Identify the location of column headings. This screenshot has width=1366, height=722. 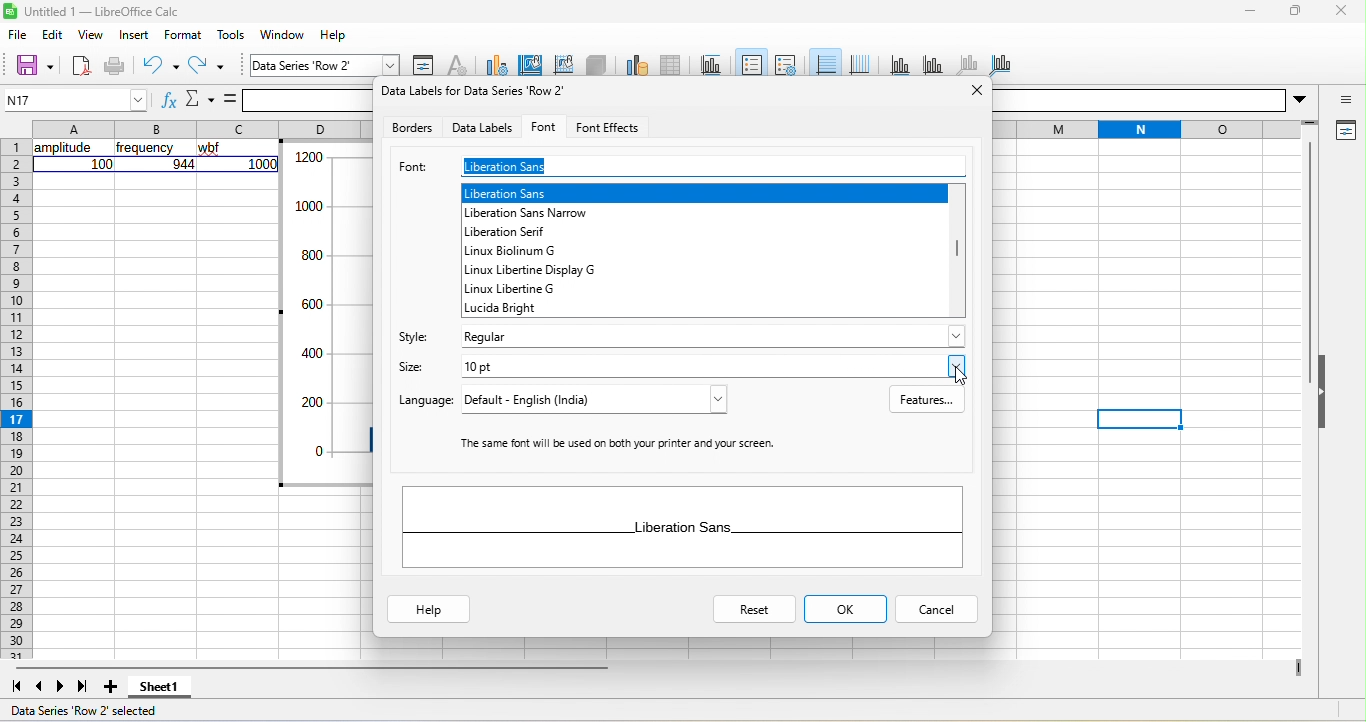
(199, 127).